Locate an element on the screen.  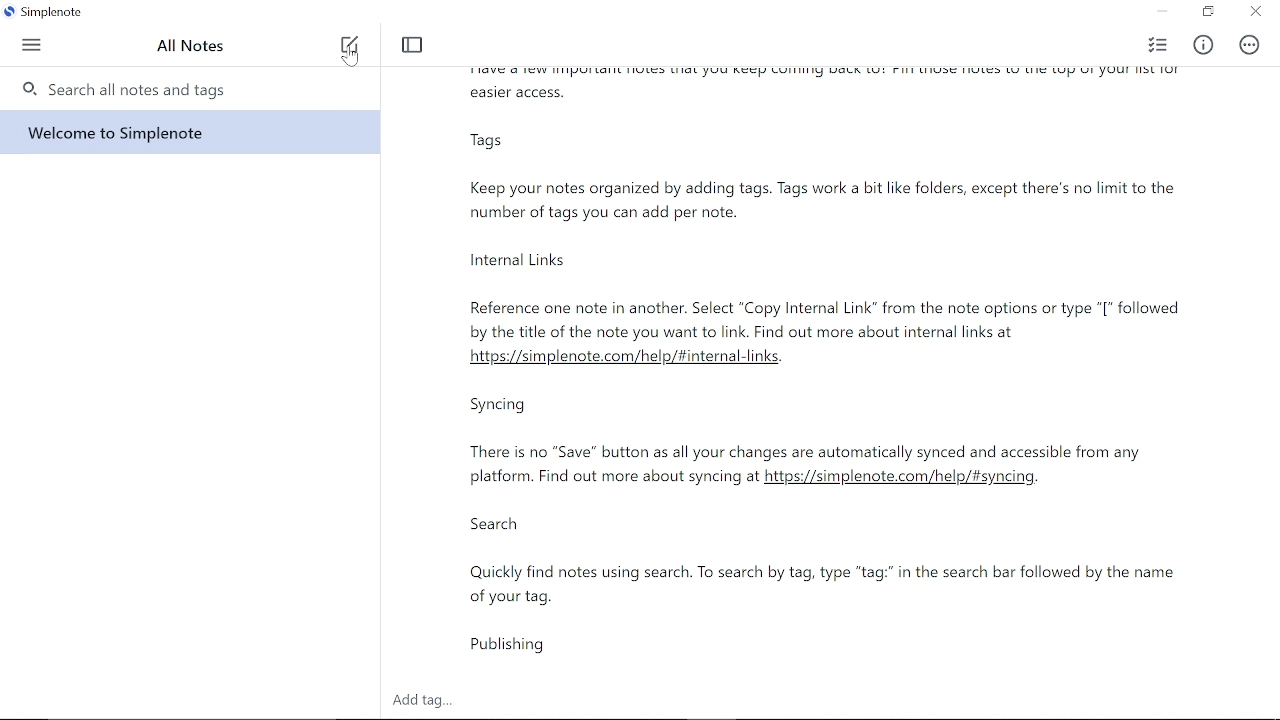
All notes is located at coordinates (193, 48).